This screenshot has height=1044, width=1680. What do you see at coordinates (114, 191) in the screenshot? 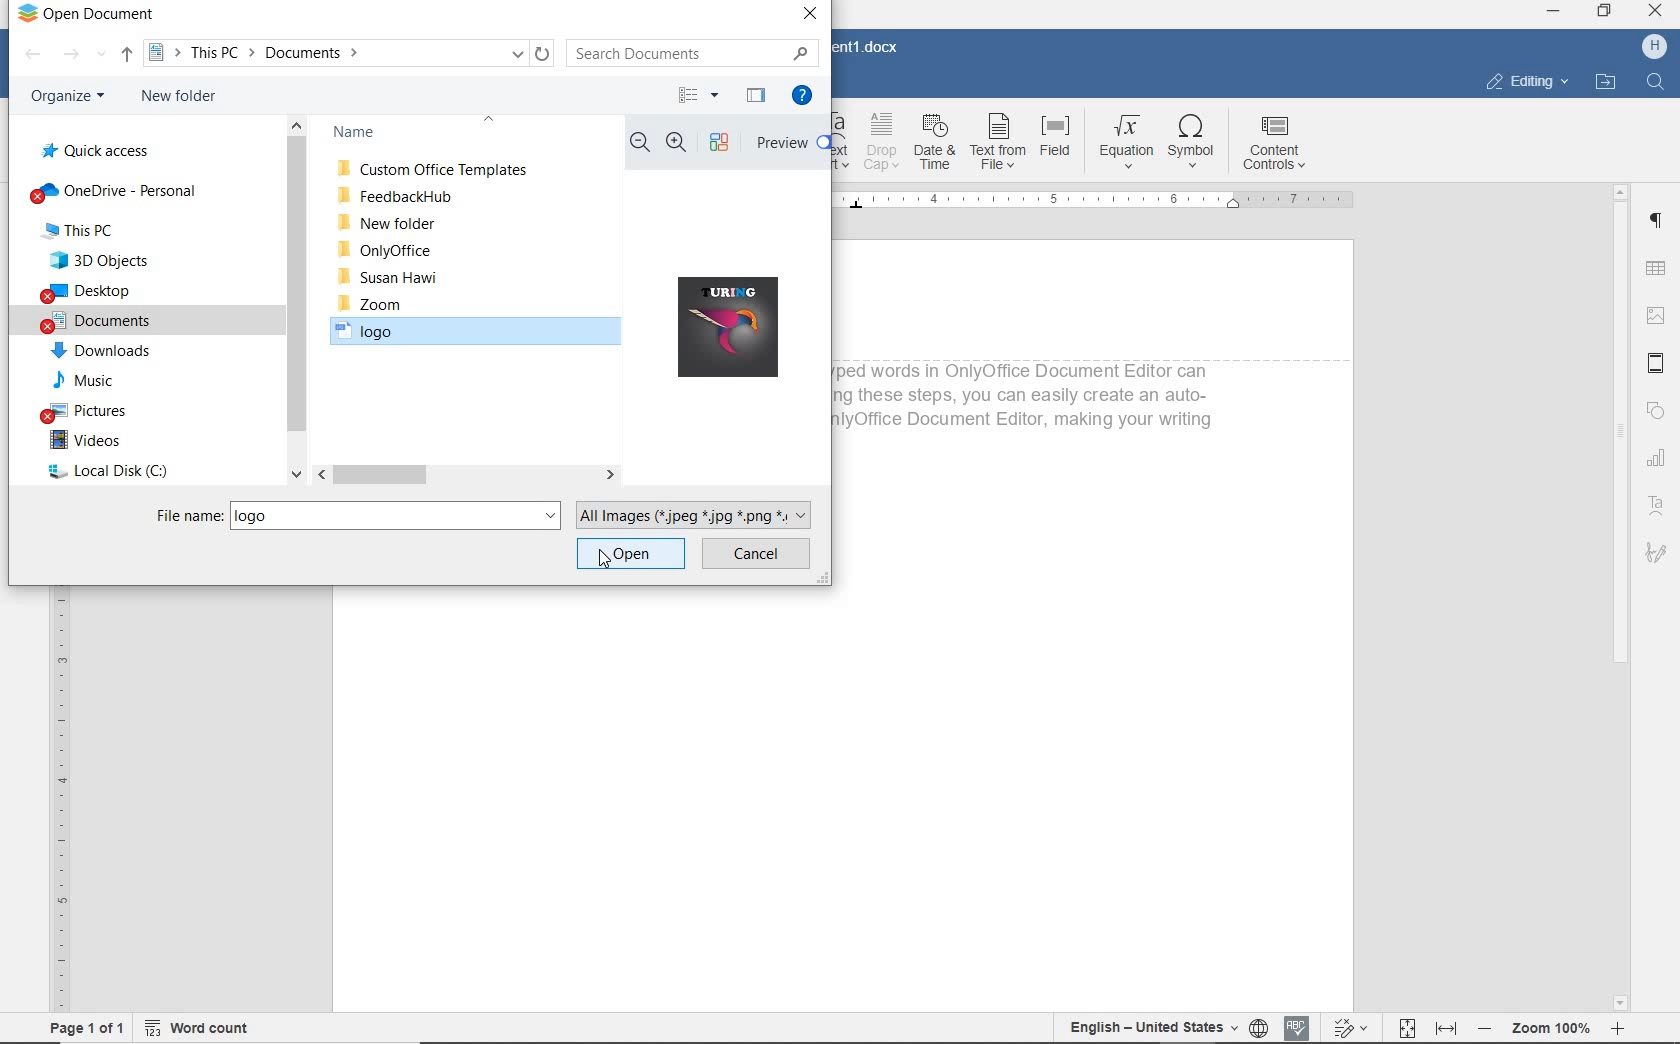
I see `ONEDRIVE - PERSONAL` at bounding box center [114, 191].